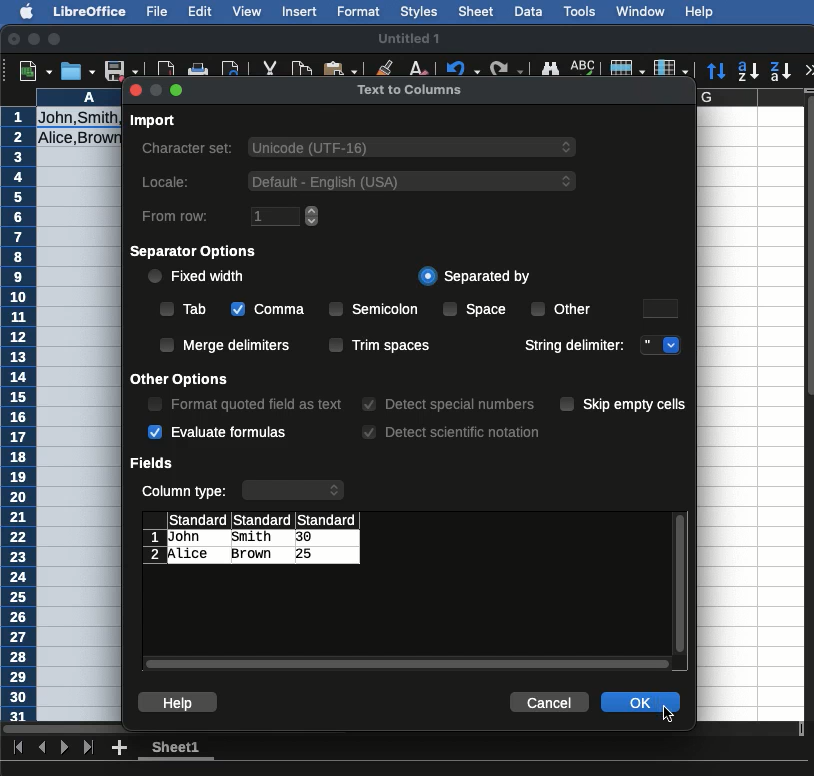  What do you see at coordinates (379, 345) in the screenshot?
I see `Trim spaces` at bounding box center [379, 345].